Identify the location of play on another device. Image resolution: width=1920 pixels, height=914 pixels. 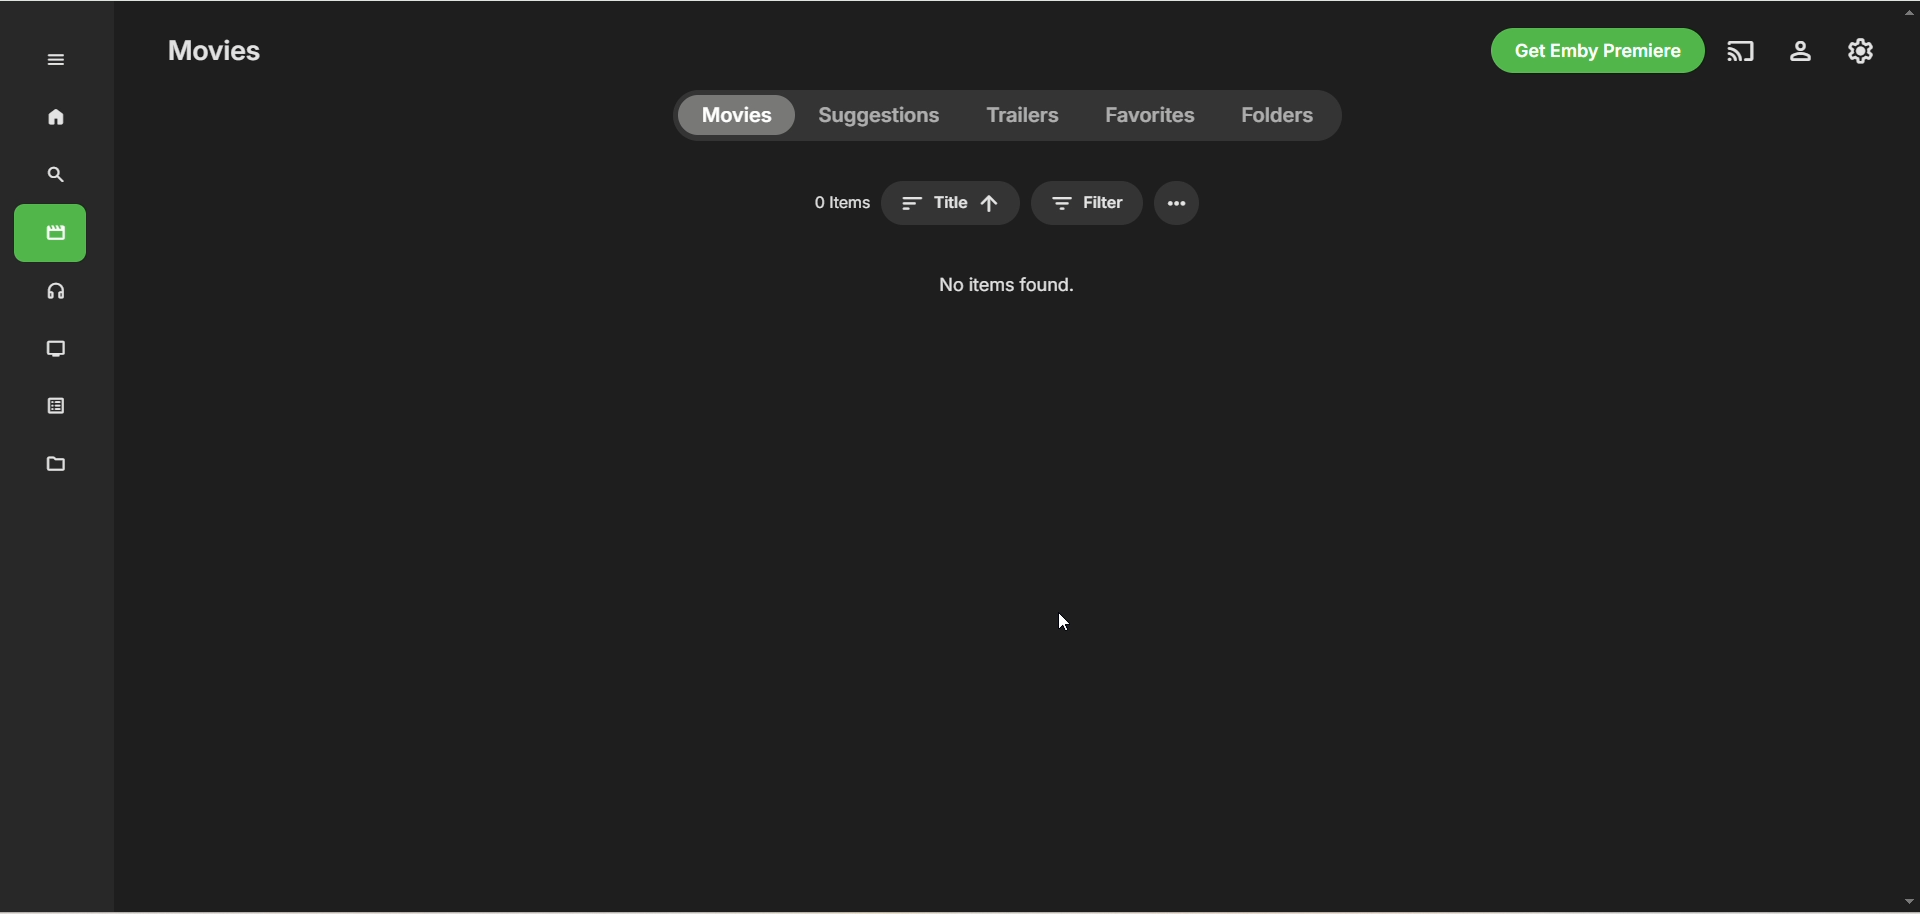
(1743, 51).